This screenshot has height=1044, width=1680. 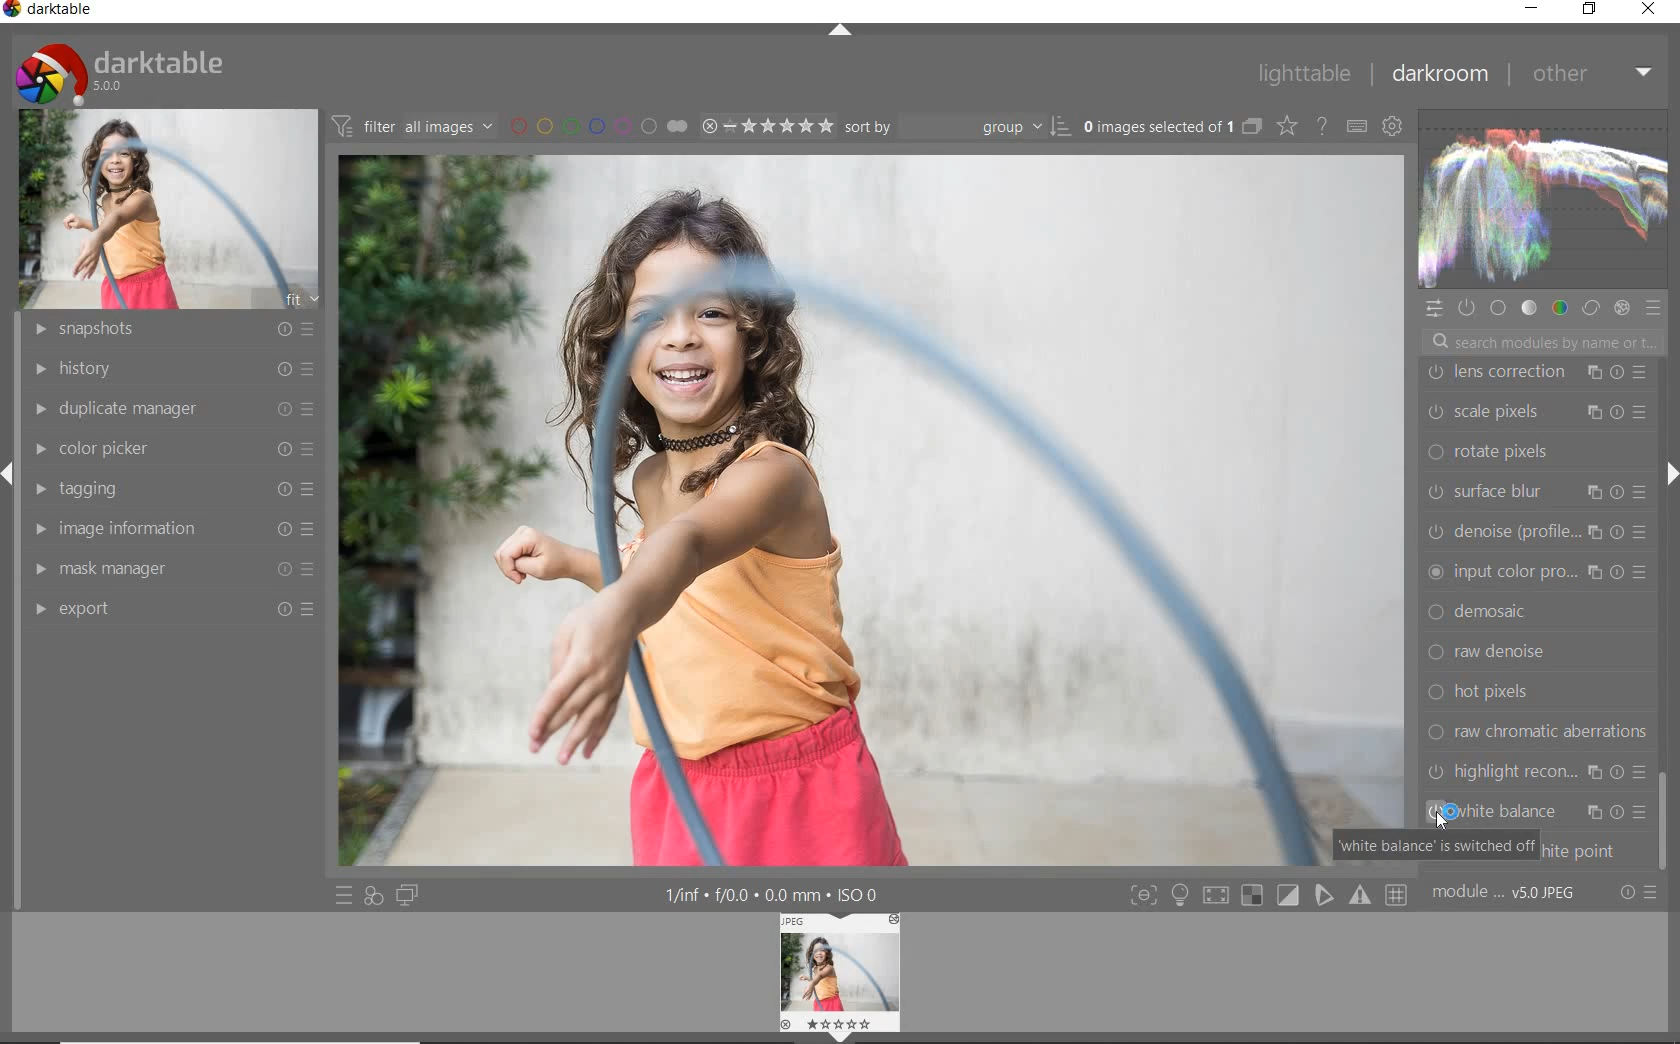 What do you see at coordinates (1437, 844) in the screenshot?
I see `'WHITE BALANCE' IS SWITCHED OFF` at bounding box center [1437, 844].